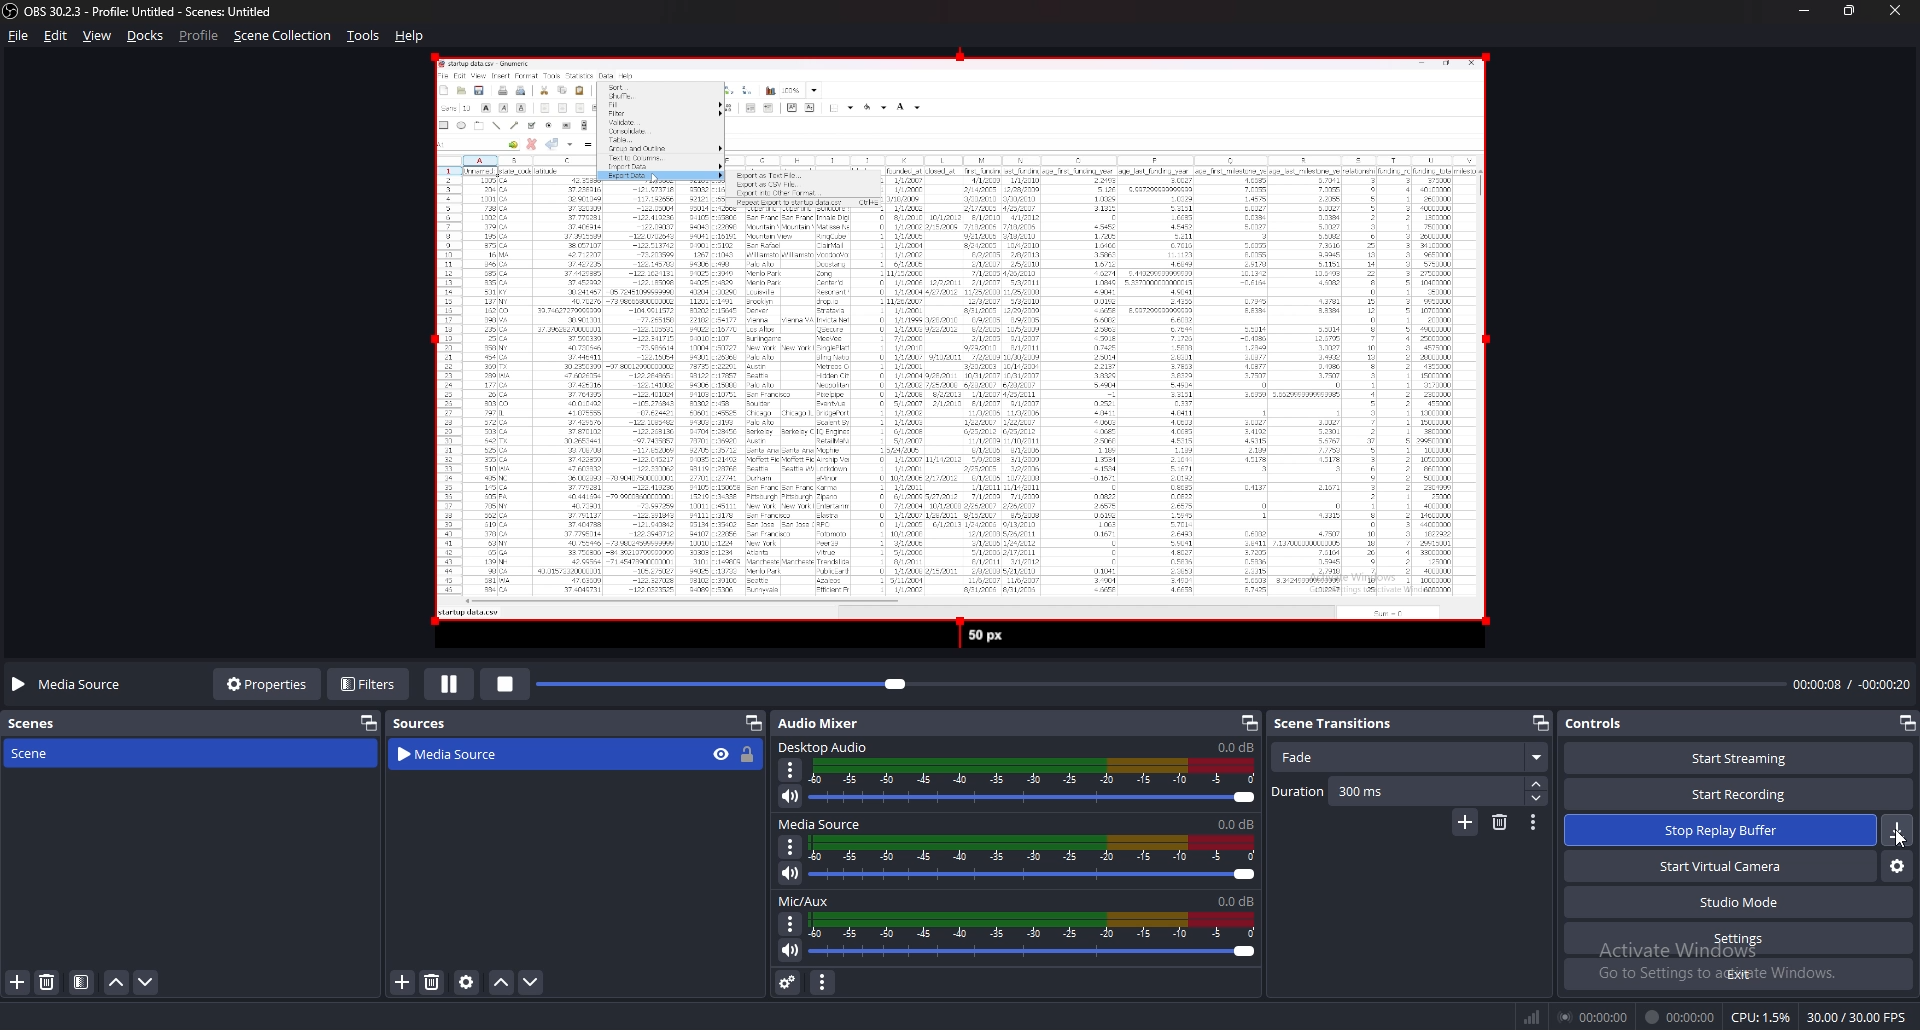  What do you see at coordinates (370, 723) in the screenshot?
I see `pop out` at bounding box center [370, 723].